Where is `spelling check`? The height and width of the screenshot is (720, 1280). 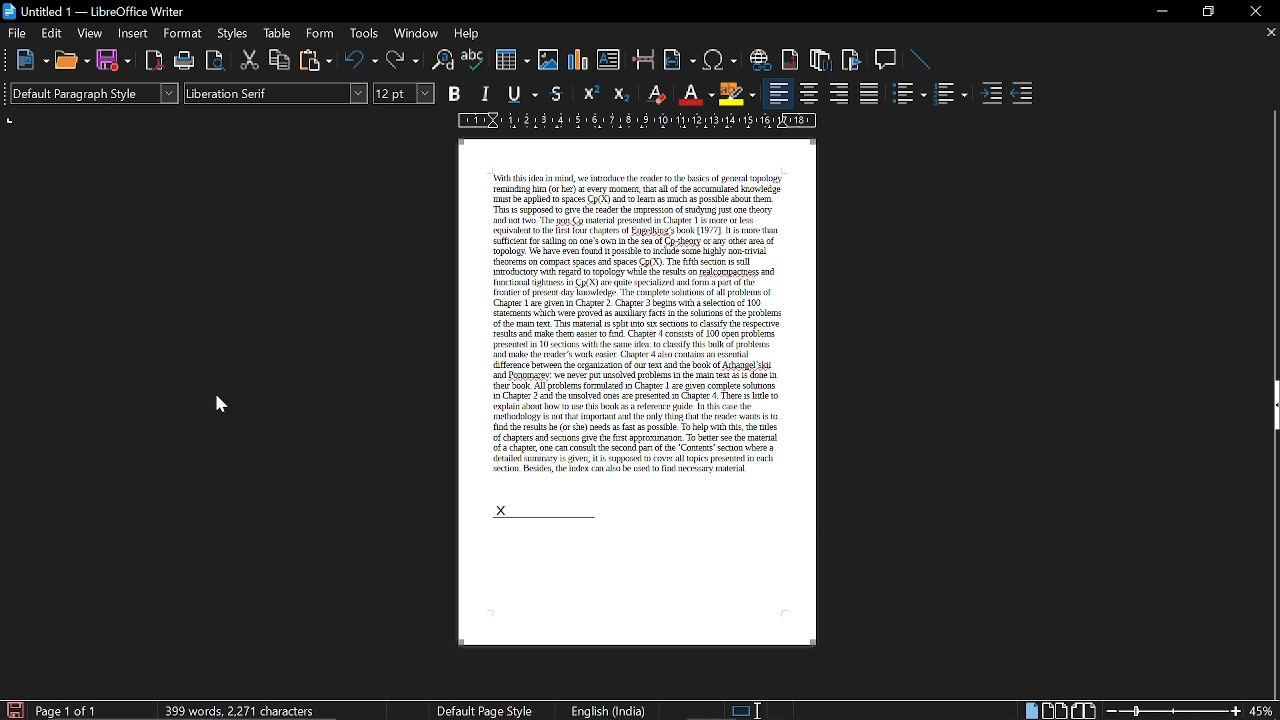 spelling check is located at coordinates (473, 60).